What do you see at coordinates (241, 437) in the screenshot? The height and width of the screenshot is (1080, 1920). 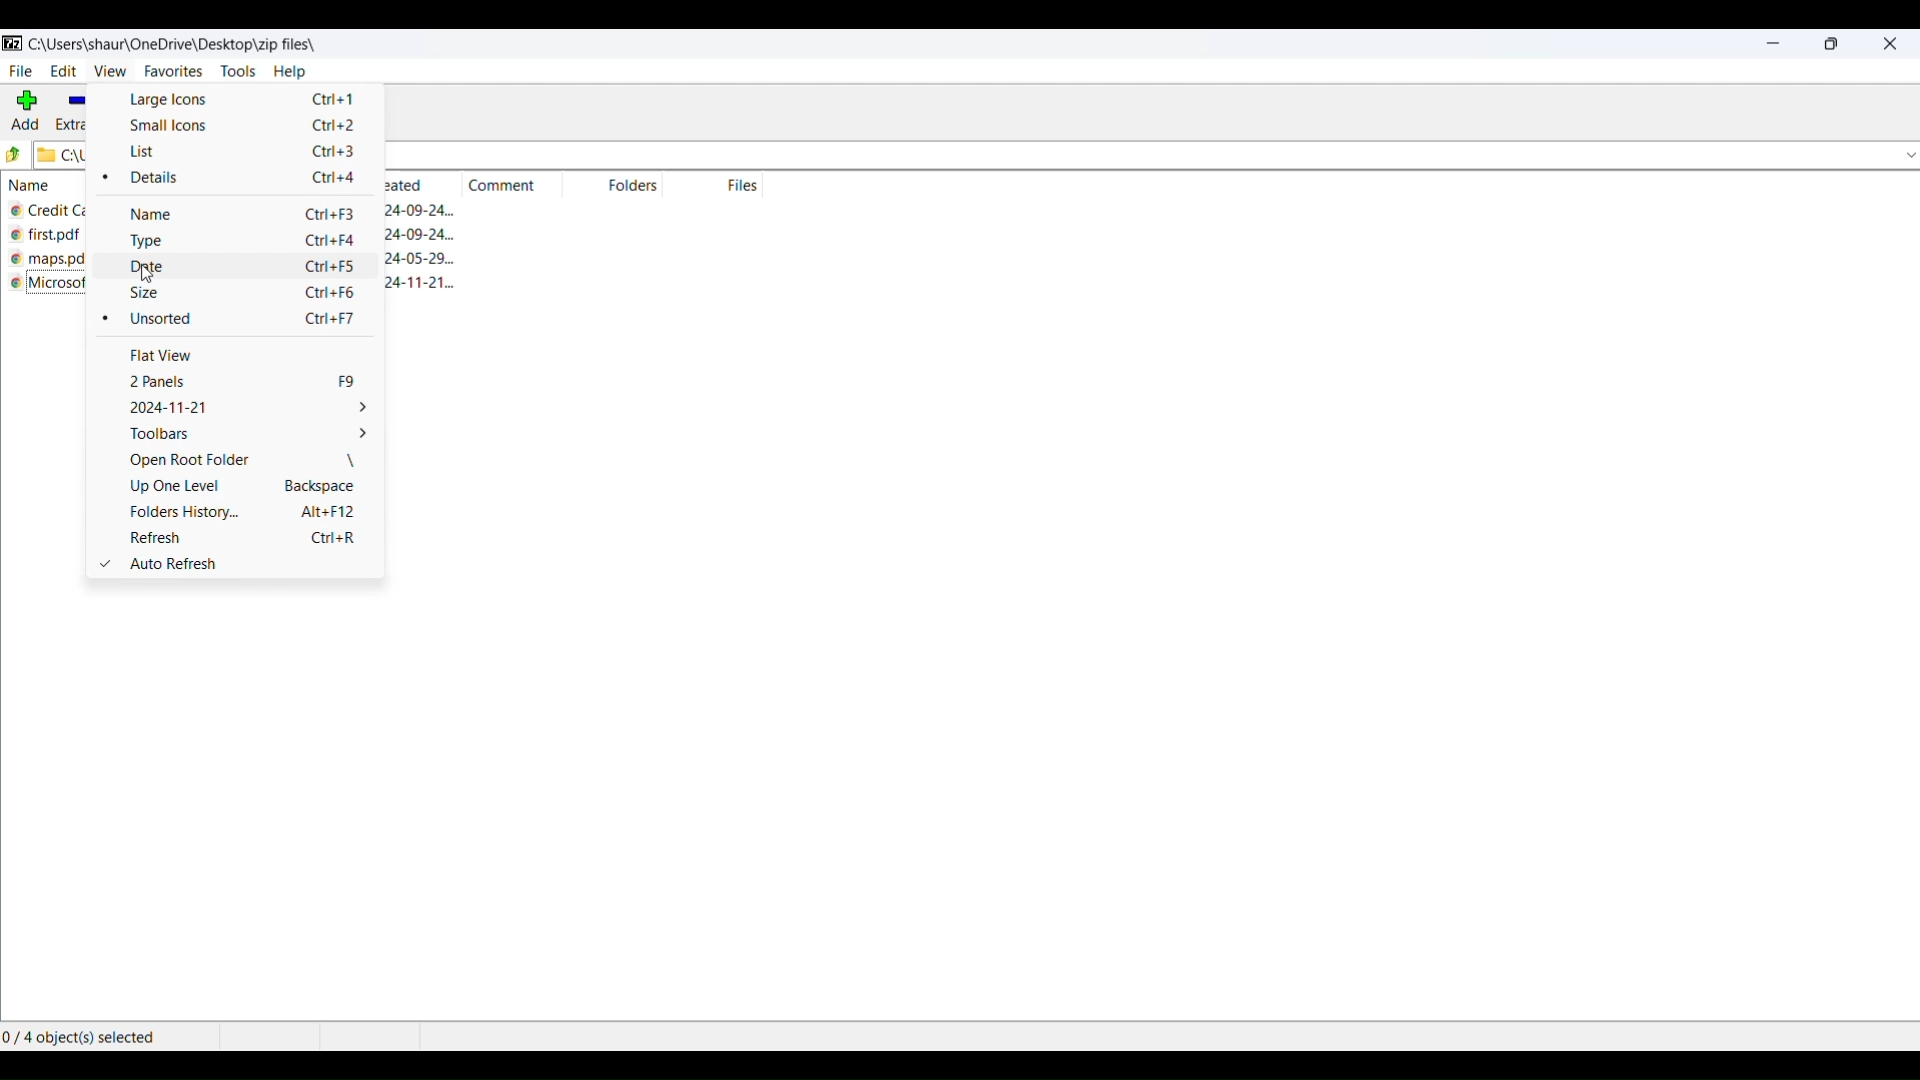 I see `toolbars` at bounding box center [241, 437].